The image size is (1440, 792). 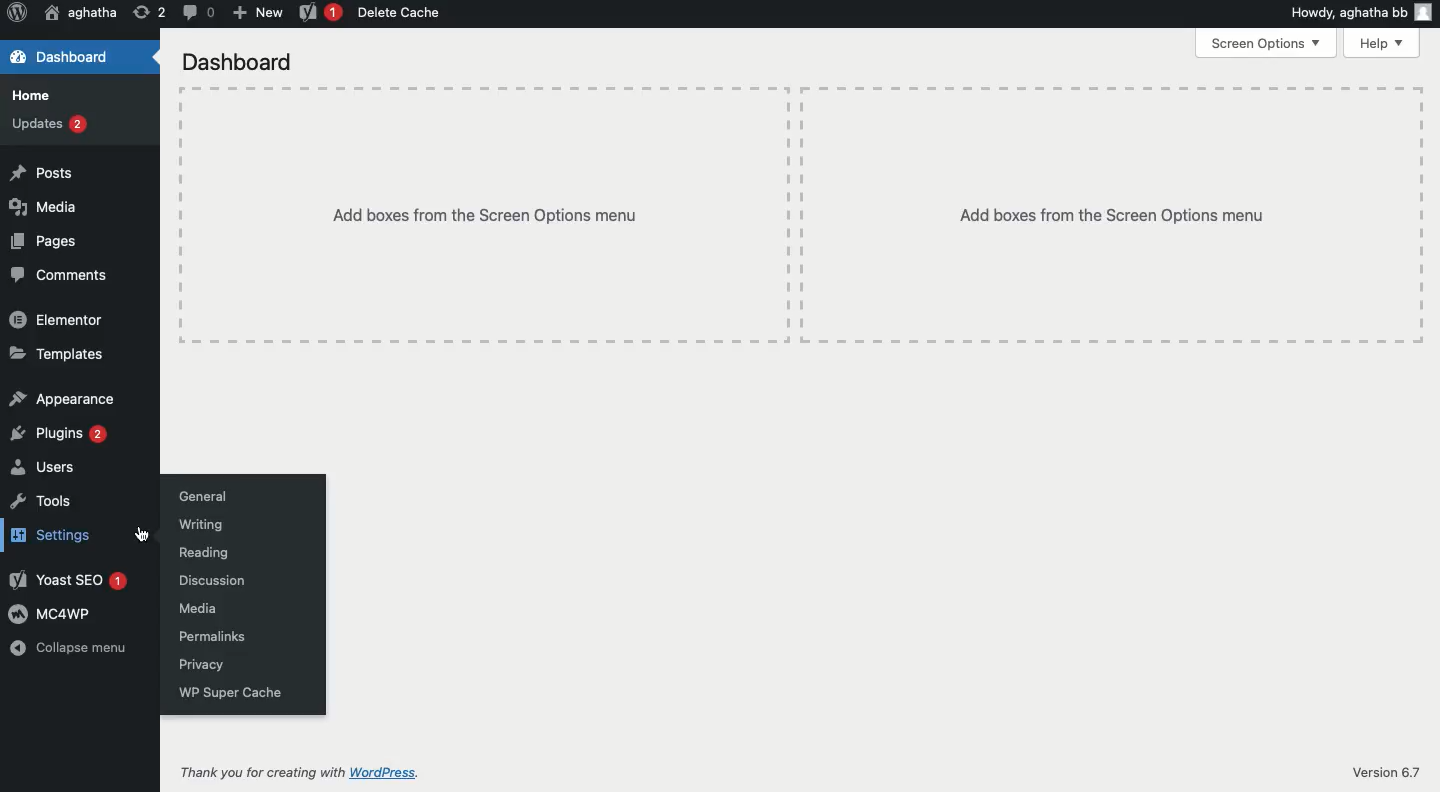 What do you see at coordinates (396, 12) in the screenshot?
I see `Delete cache` at bounding box center [396, 12].